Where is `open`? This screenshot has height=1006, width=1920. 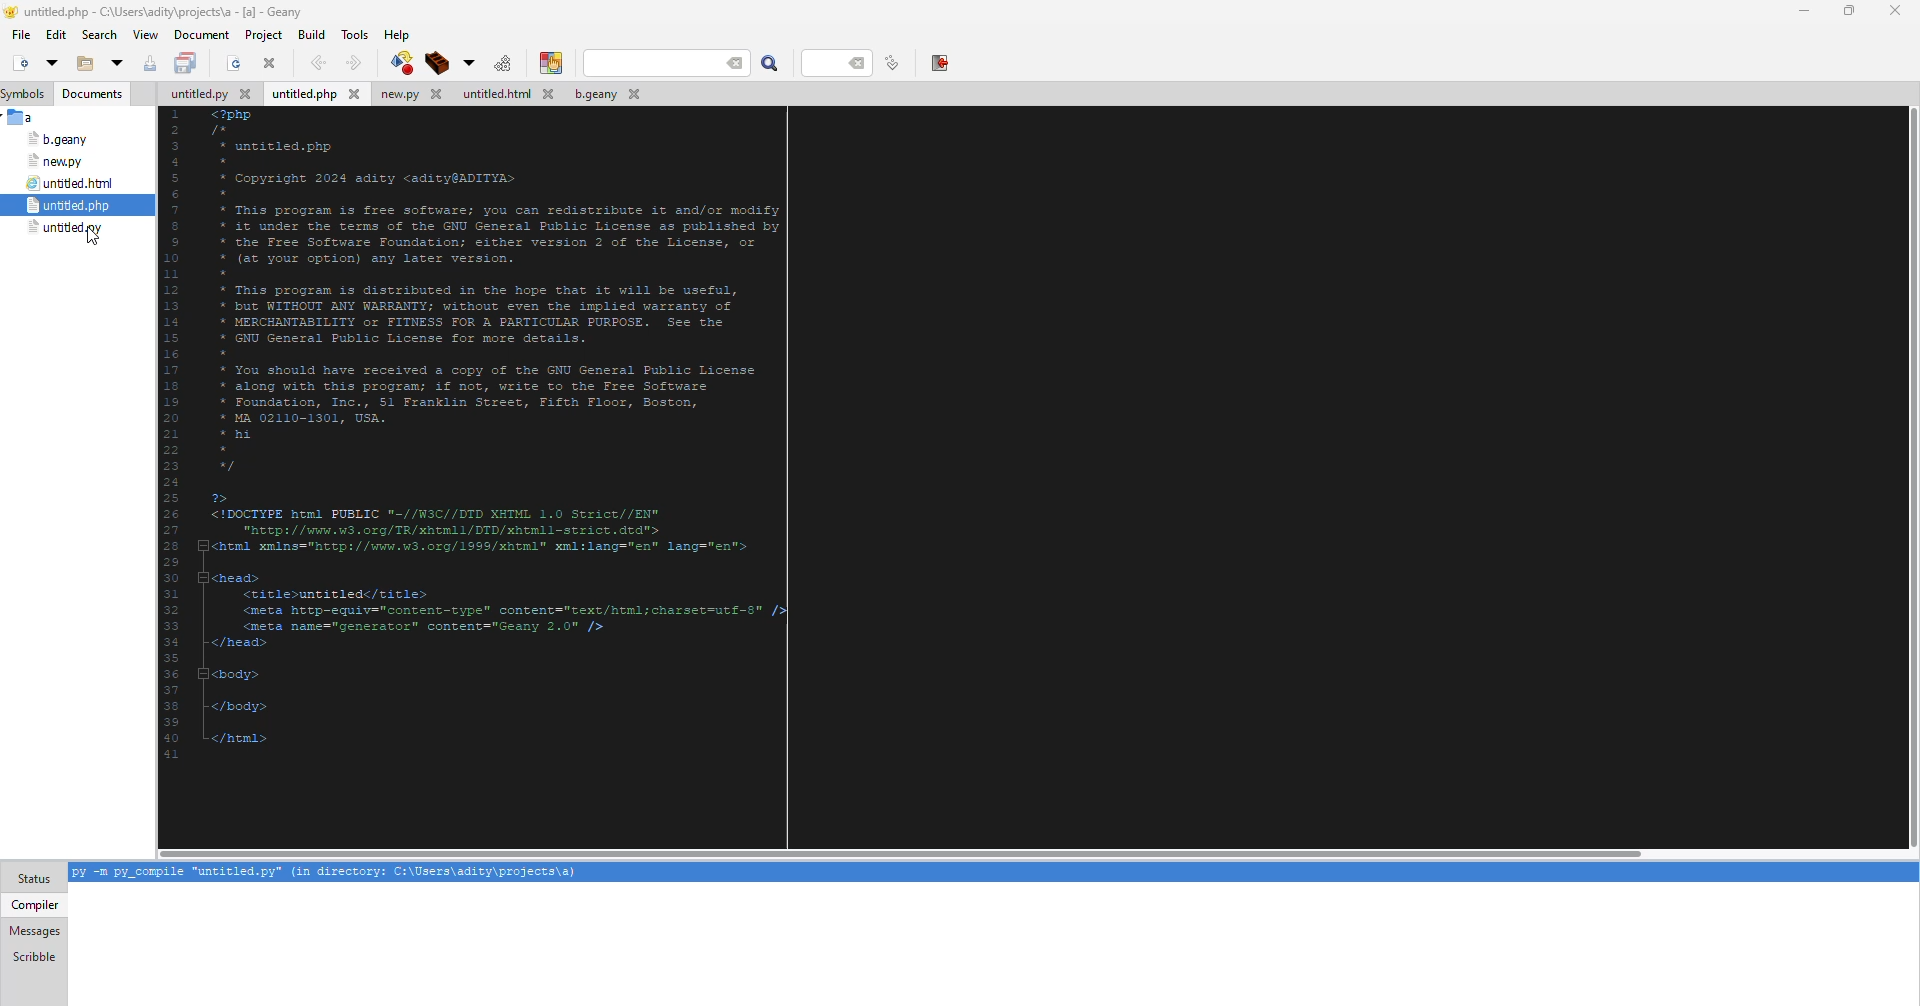
open is located at coordinates (51, 63).